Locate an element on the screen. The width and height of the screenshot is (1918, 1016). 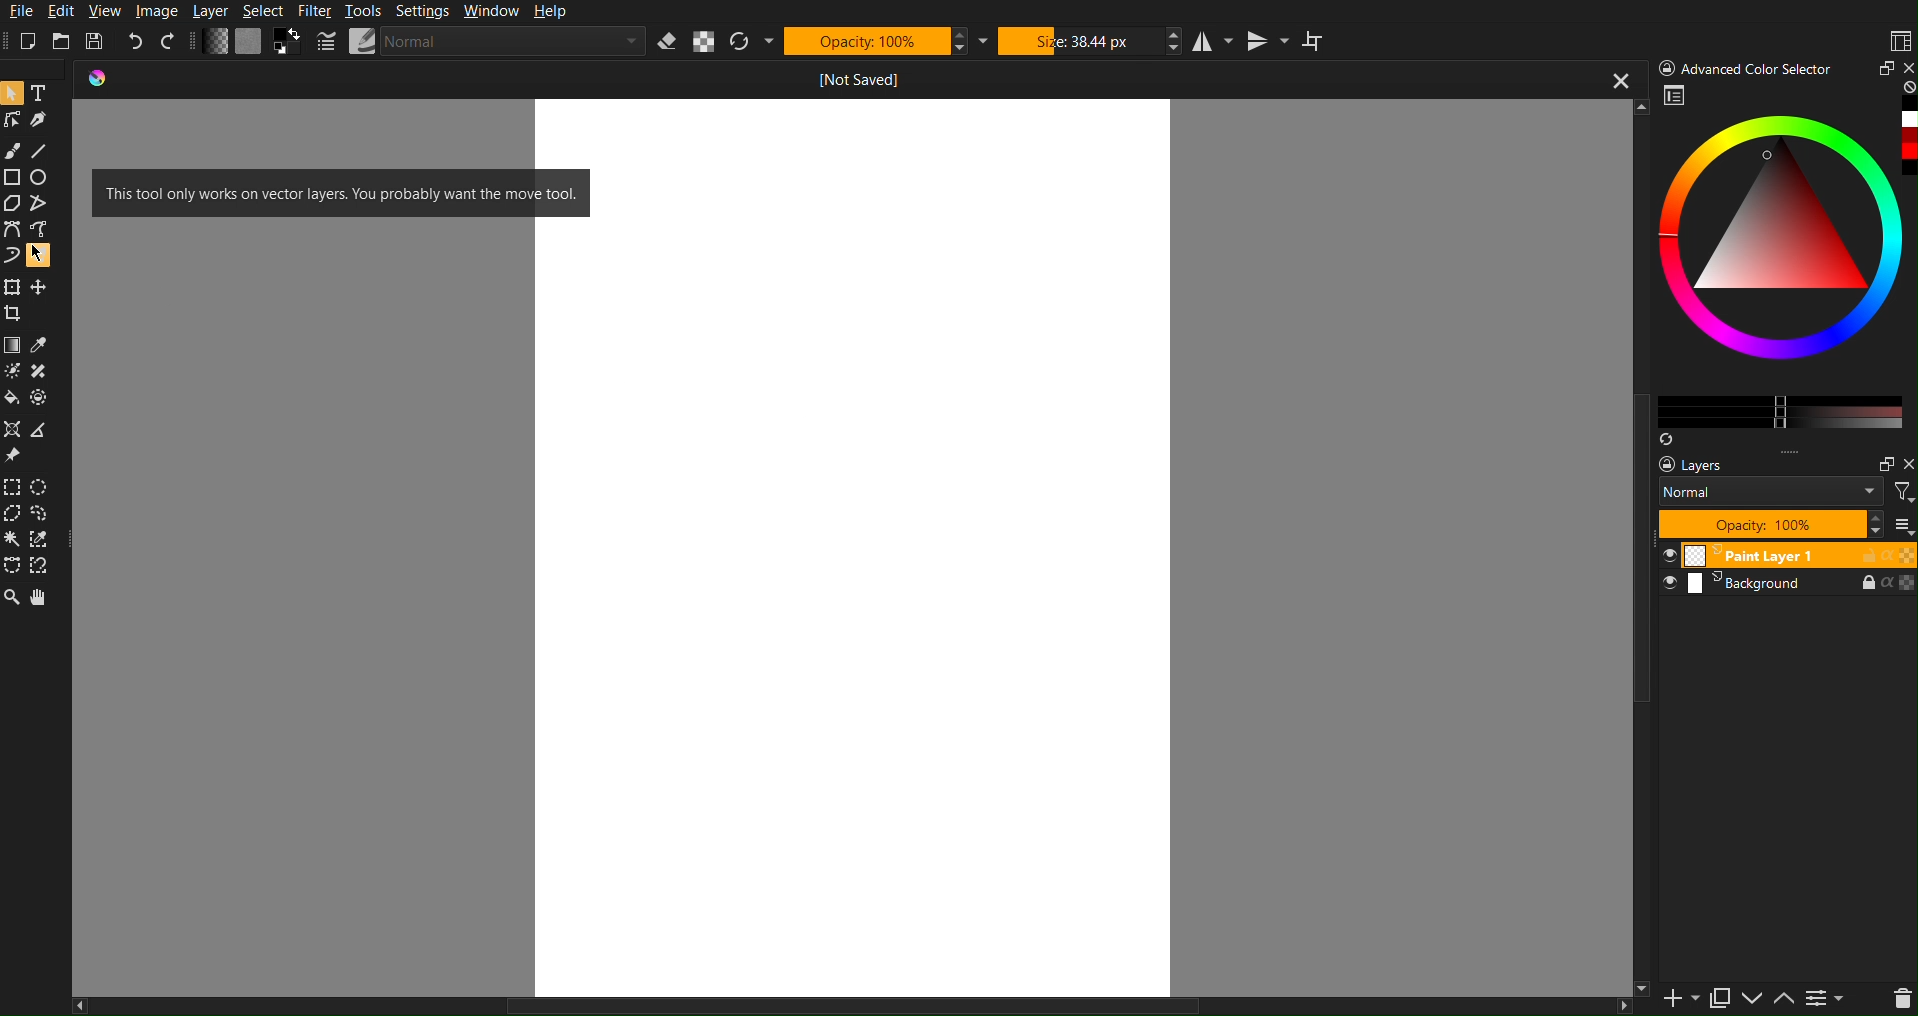
Change Opacity is located at coordinates (216, 42).